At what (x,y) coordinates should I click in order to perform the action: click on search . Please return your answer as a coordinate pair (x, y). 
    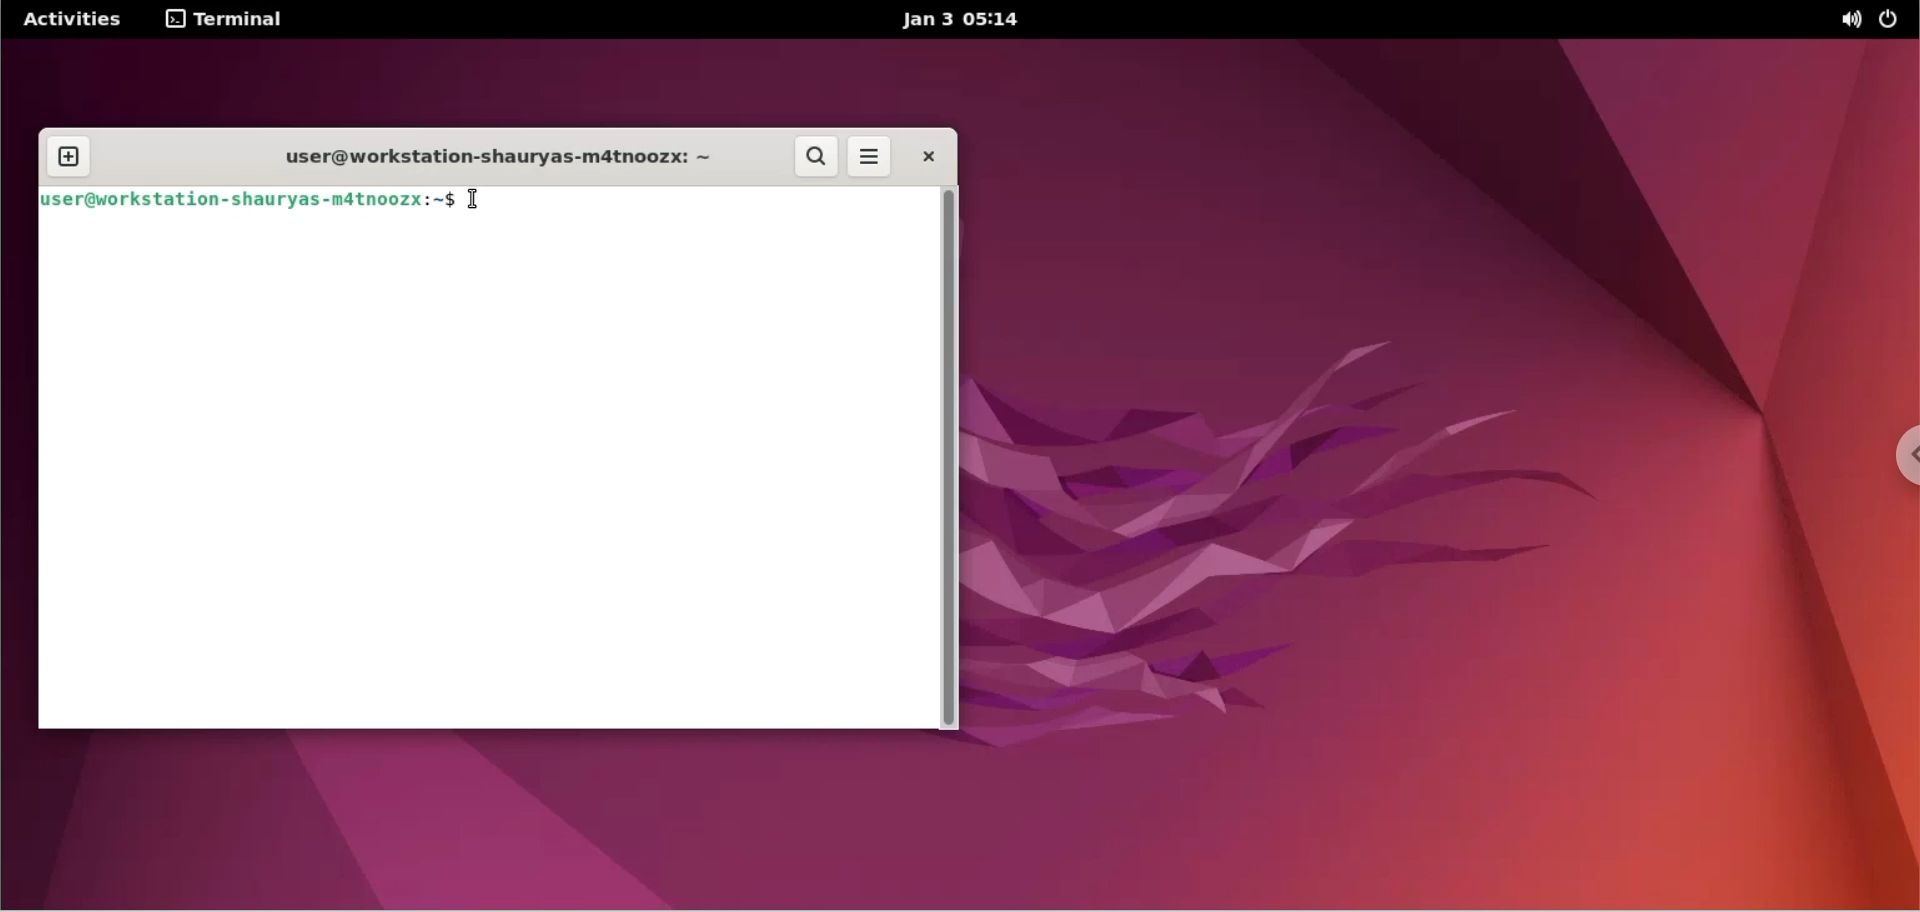
    Looking at the image, I should click on (817, 158).